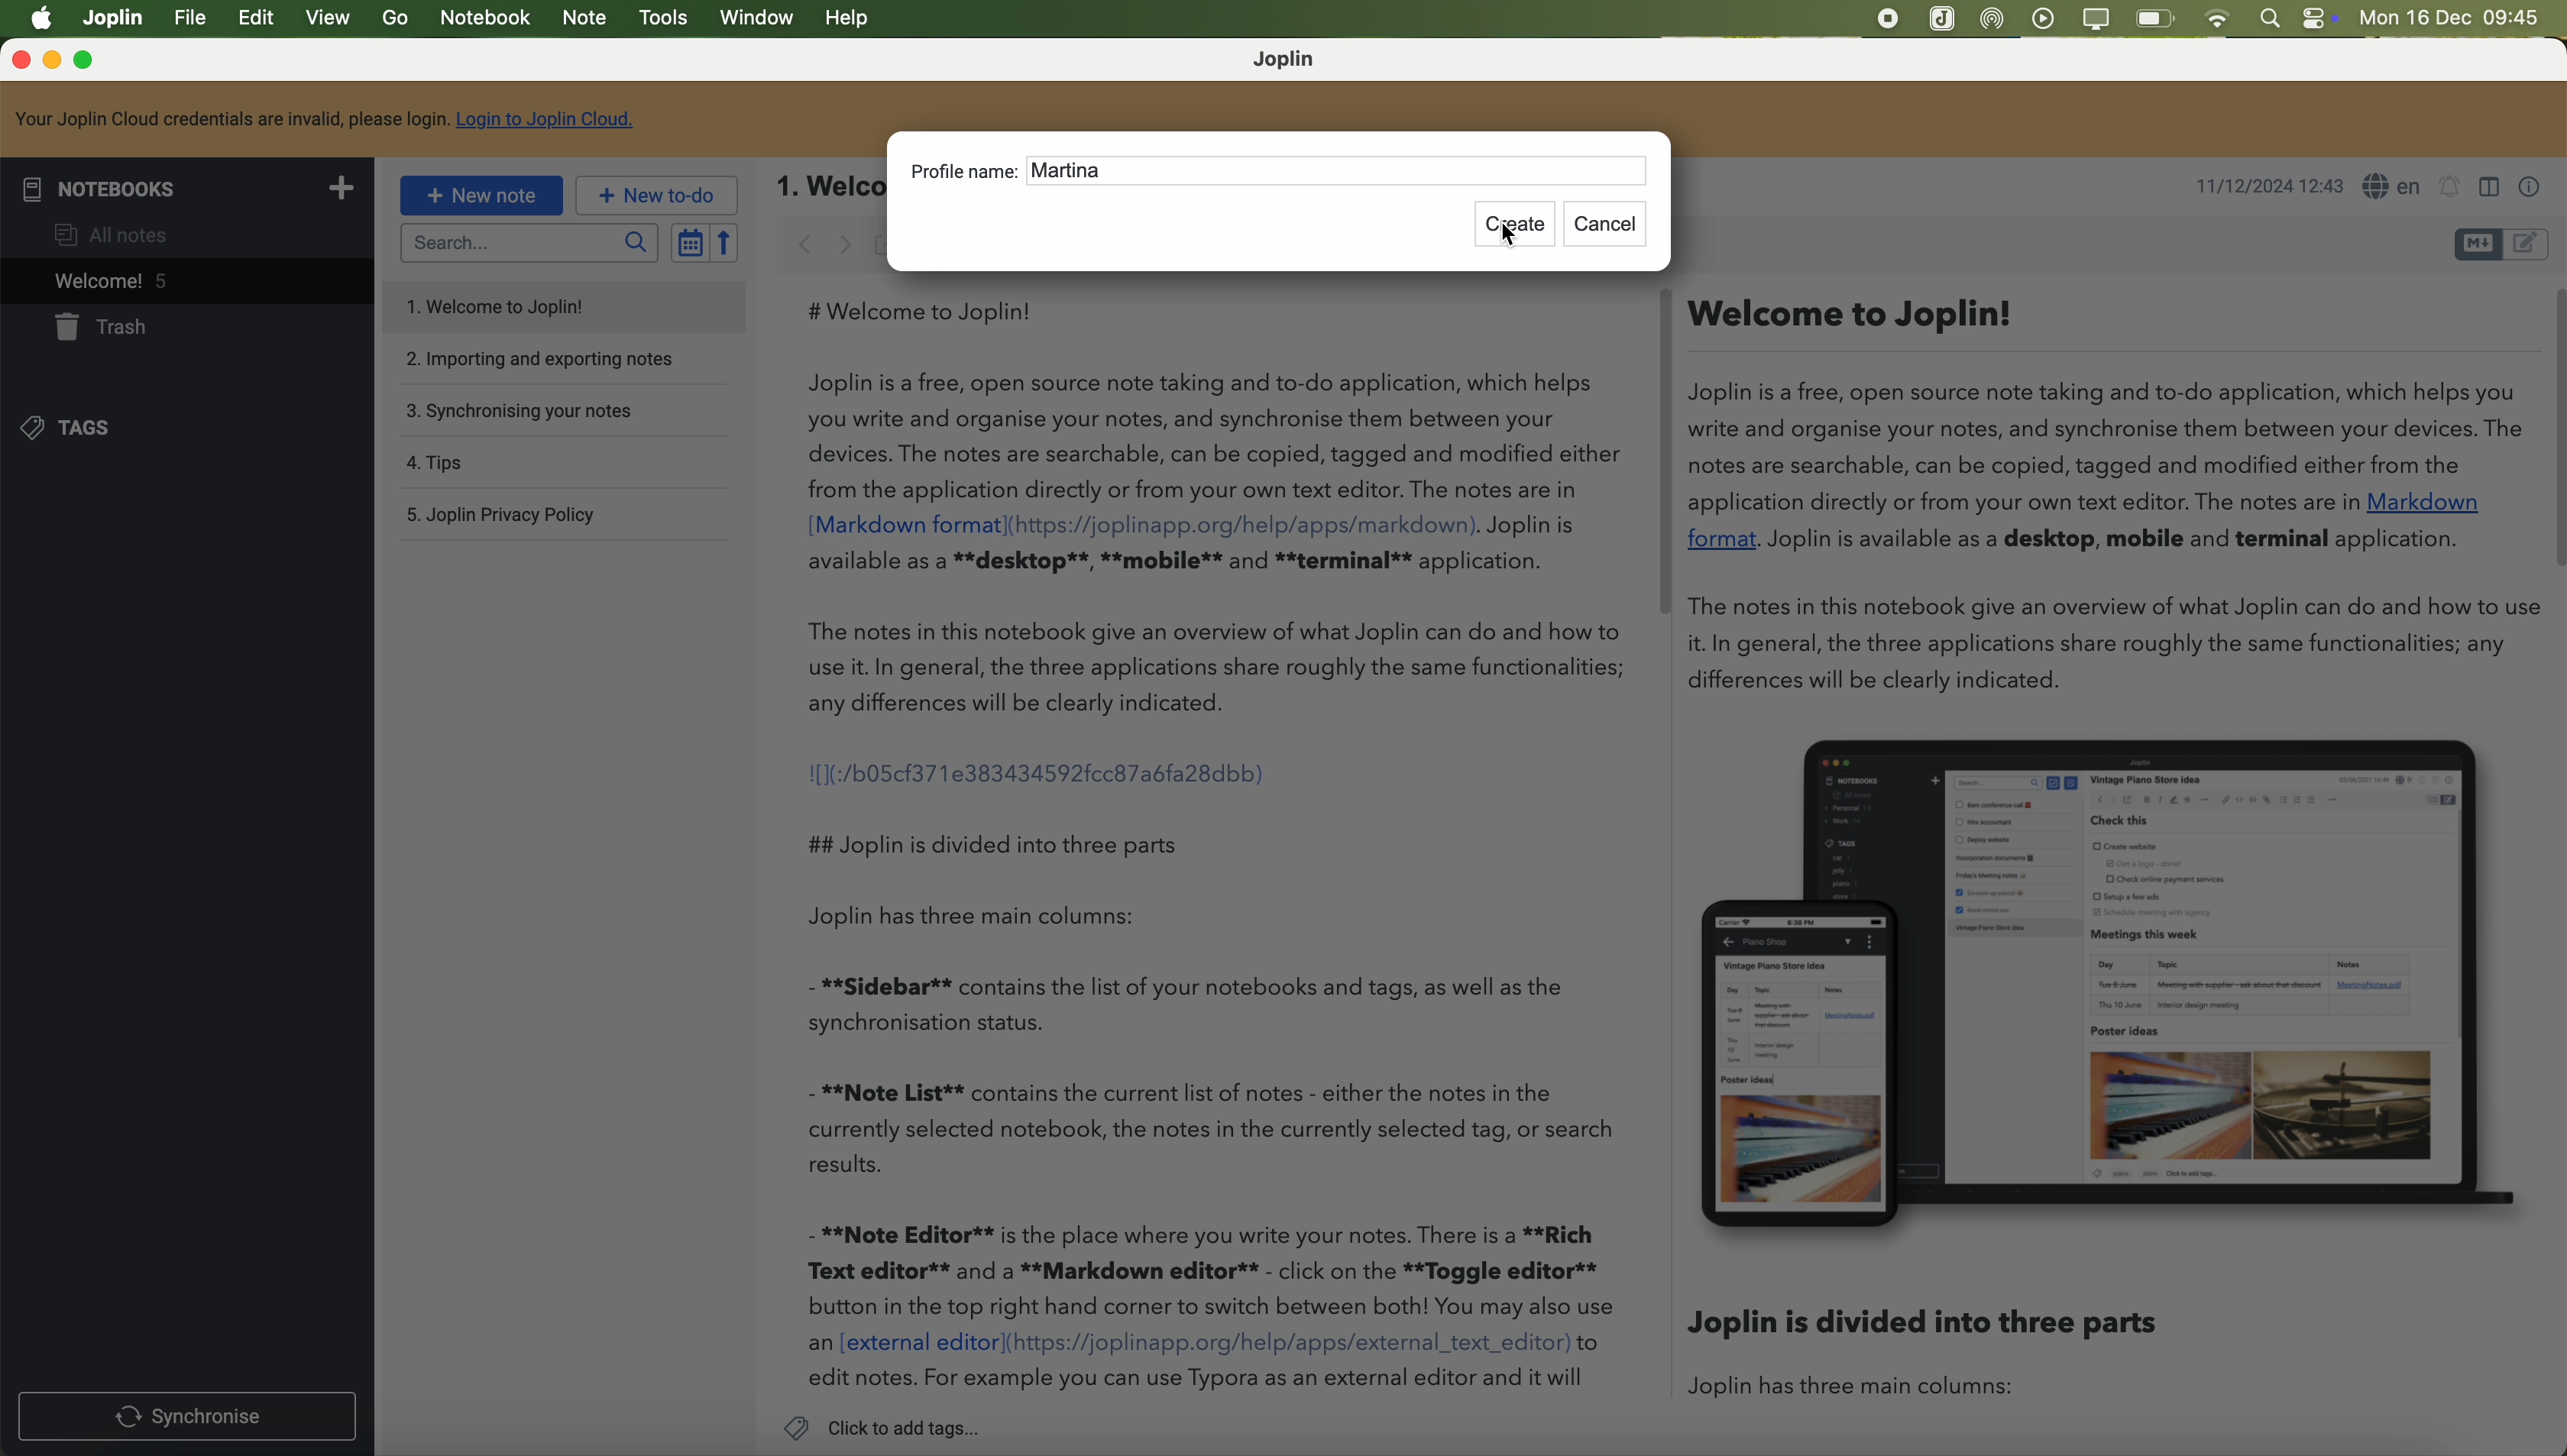  I want to click on (https://joplinapp.org/help/apps/external_text_editor), so click(1289, 1344).